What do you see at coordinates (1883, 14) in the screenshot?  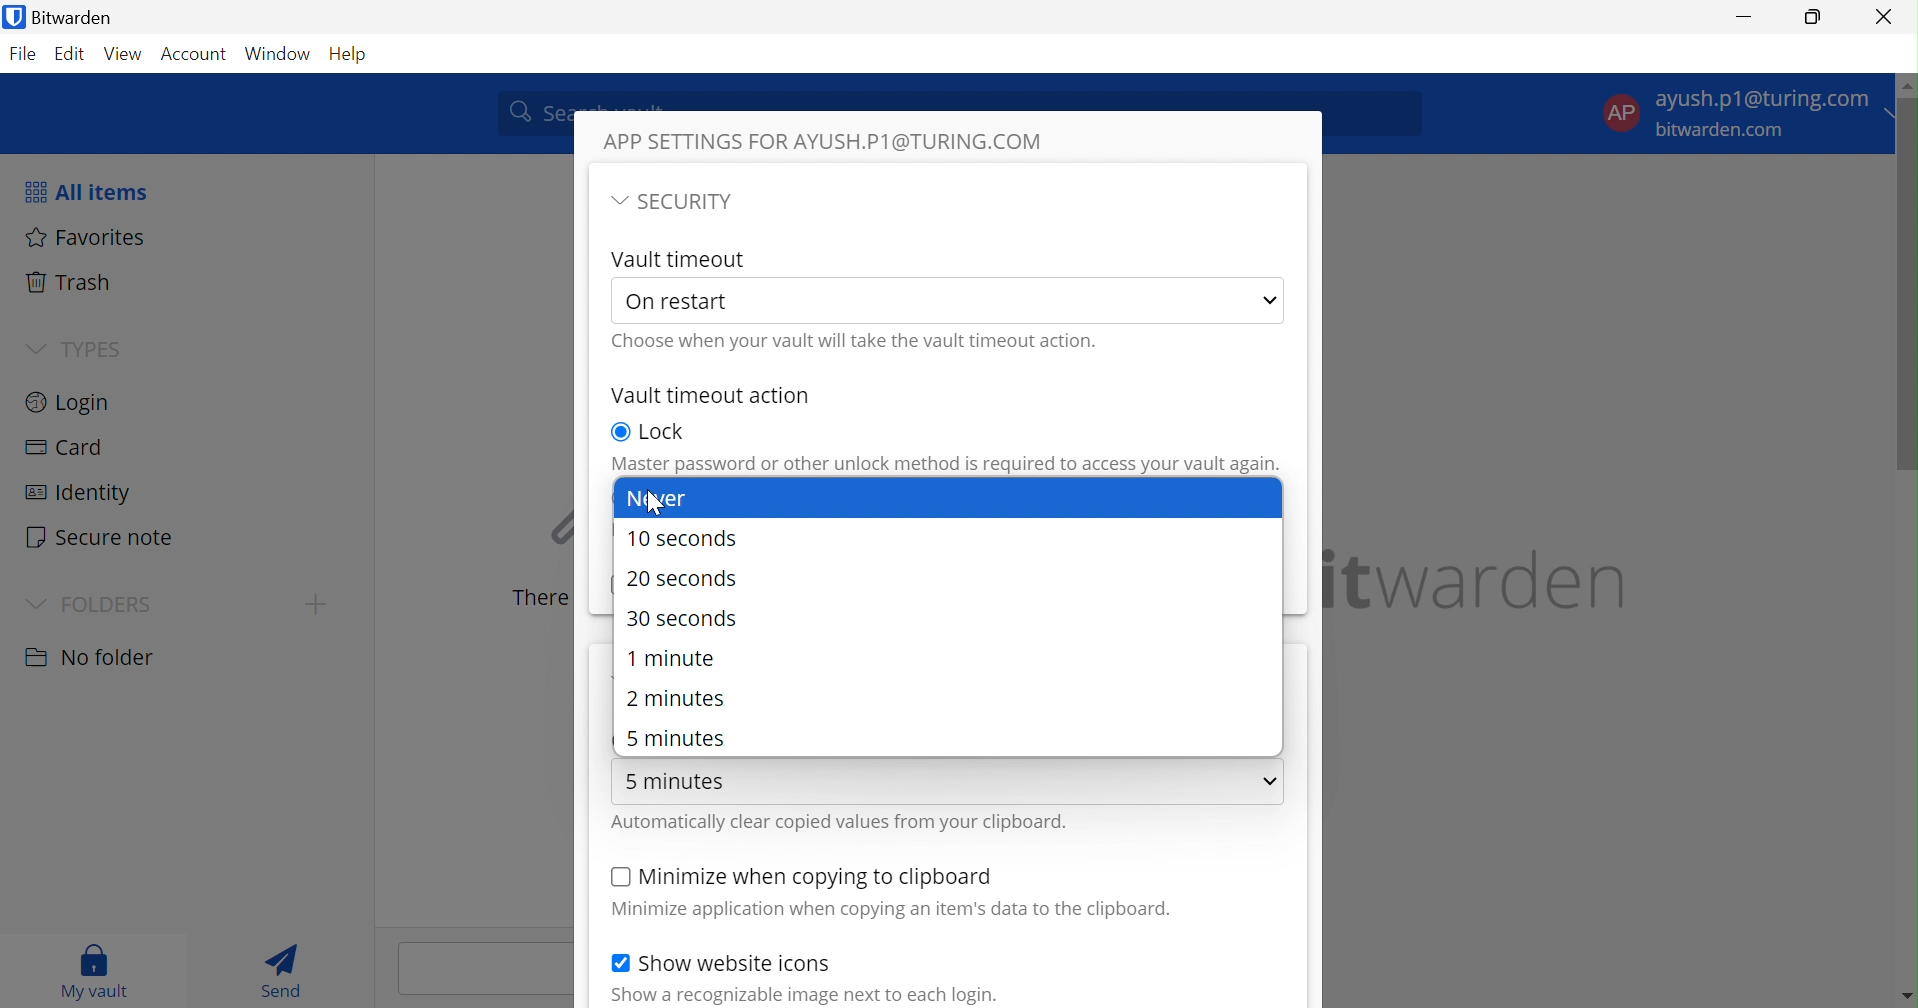 I see `Close` at bounding box center [1883, 14].